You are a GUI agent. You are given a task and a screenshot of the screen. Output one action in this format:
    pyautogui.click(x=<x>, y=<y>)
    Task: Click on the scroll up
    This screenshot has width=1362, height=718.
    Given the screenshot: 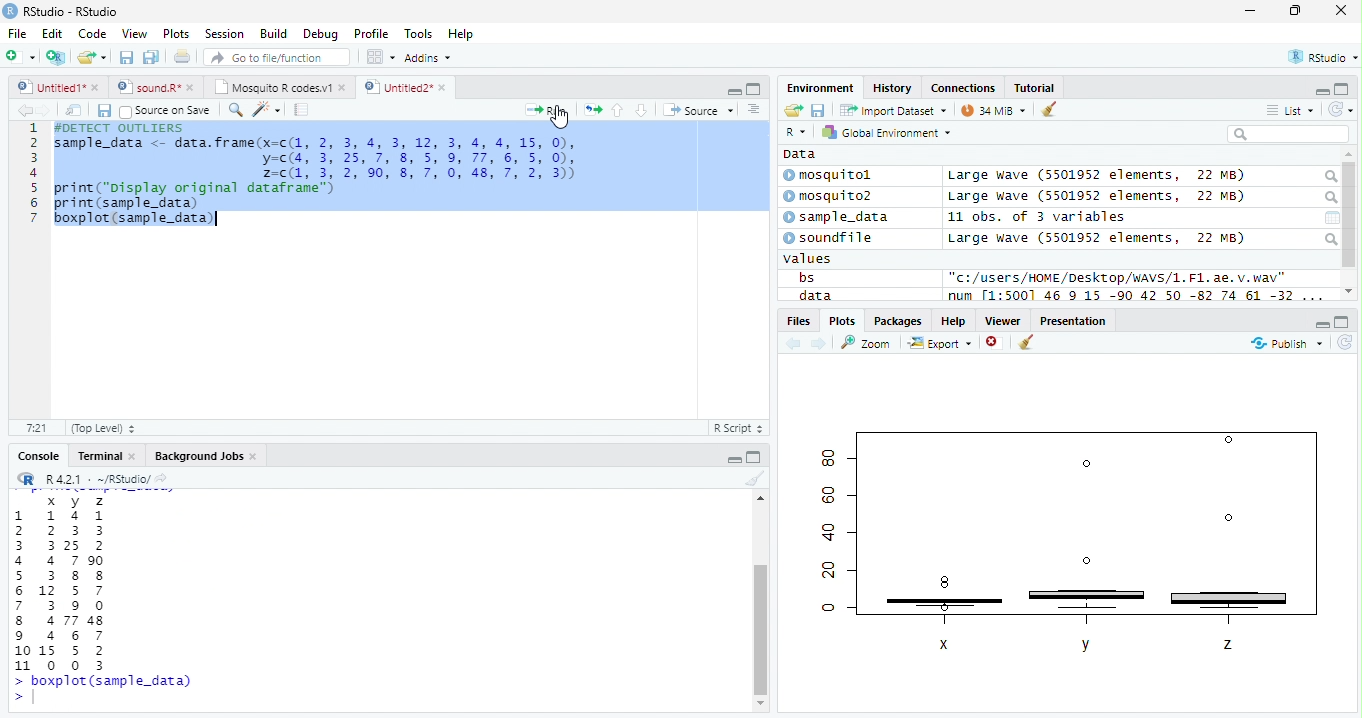 What is the action you would take?
    pyautogui.click(x=759, y=500)
    